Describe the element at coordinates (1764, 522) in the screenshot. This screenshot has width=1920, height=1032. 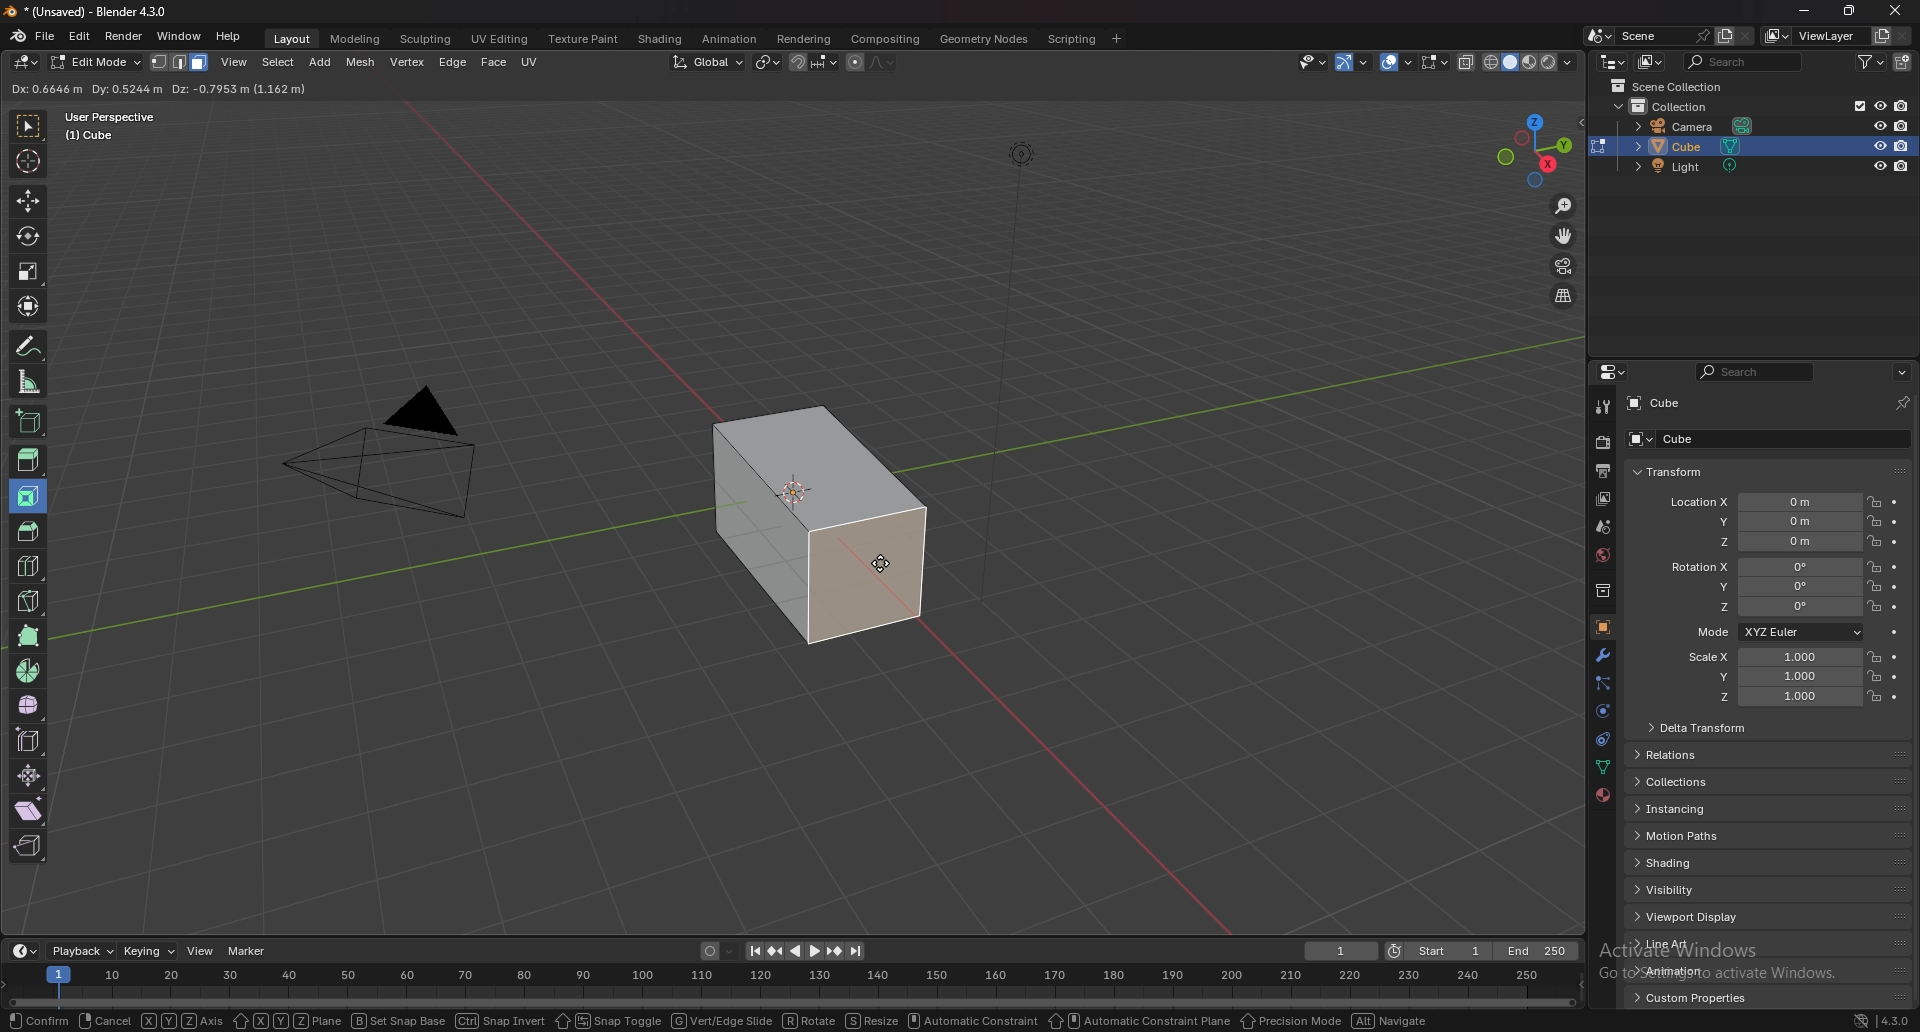
I see `location y` at that location.